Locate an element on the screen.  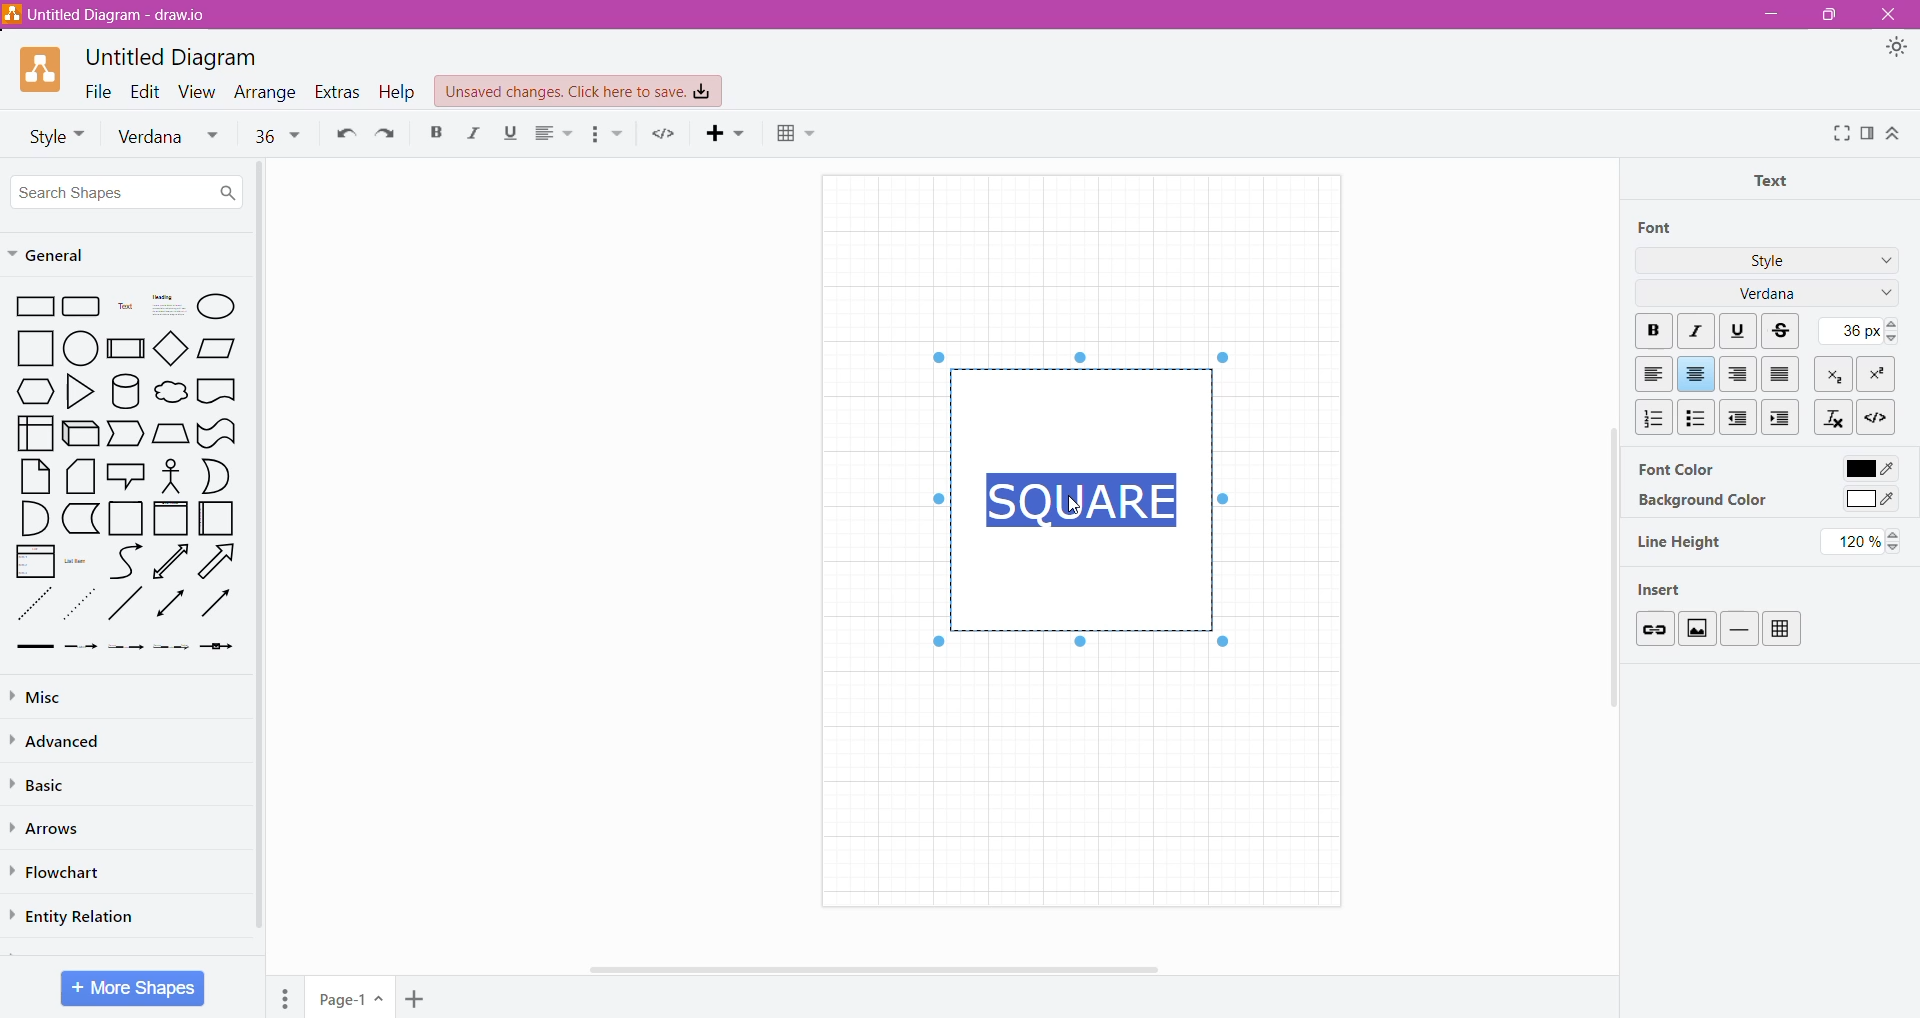
Stick Figure  is located at coordinates (172, 474).